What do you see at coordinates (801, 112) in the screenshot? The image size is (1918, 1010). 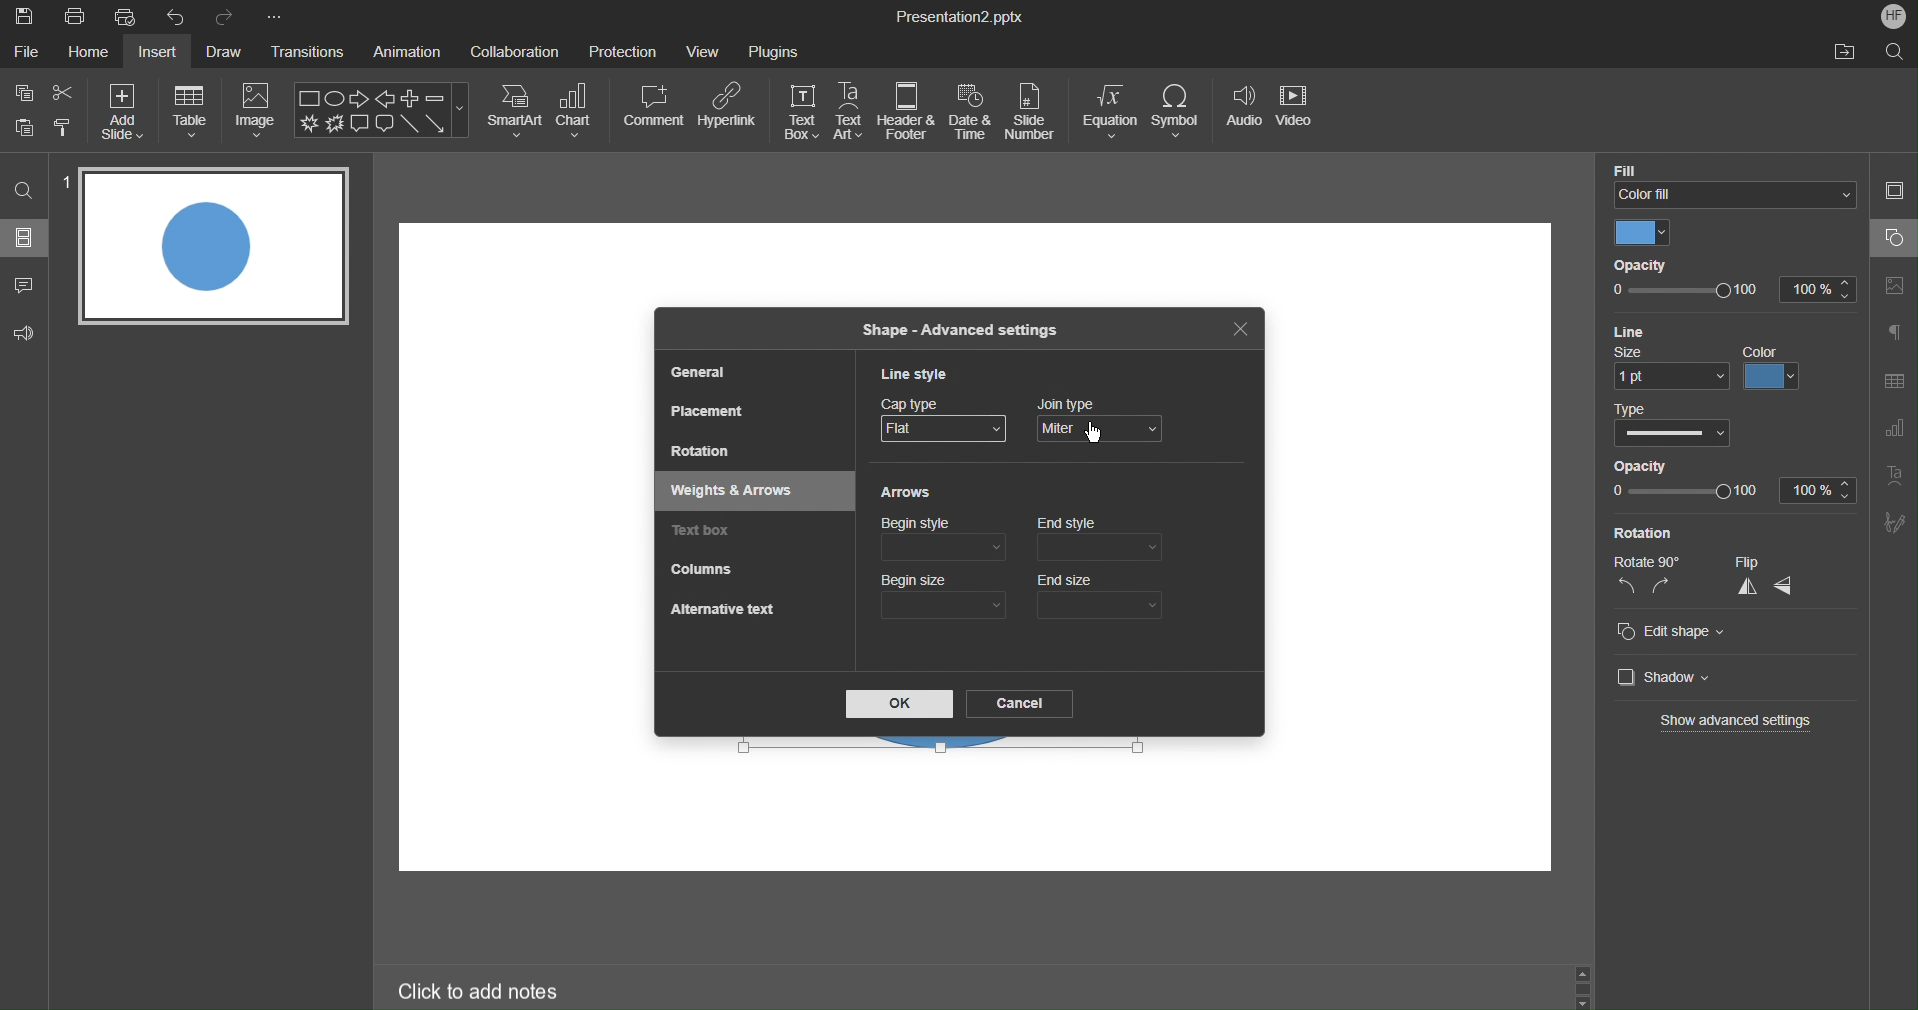 I see `Text Box` at bounding box center [801, 112].